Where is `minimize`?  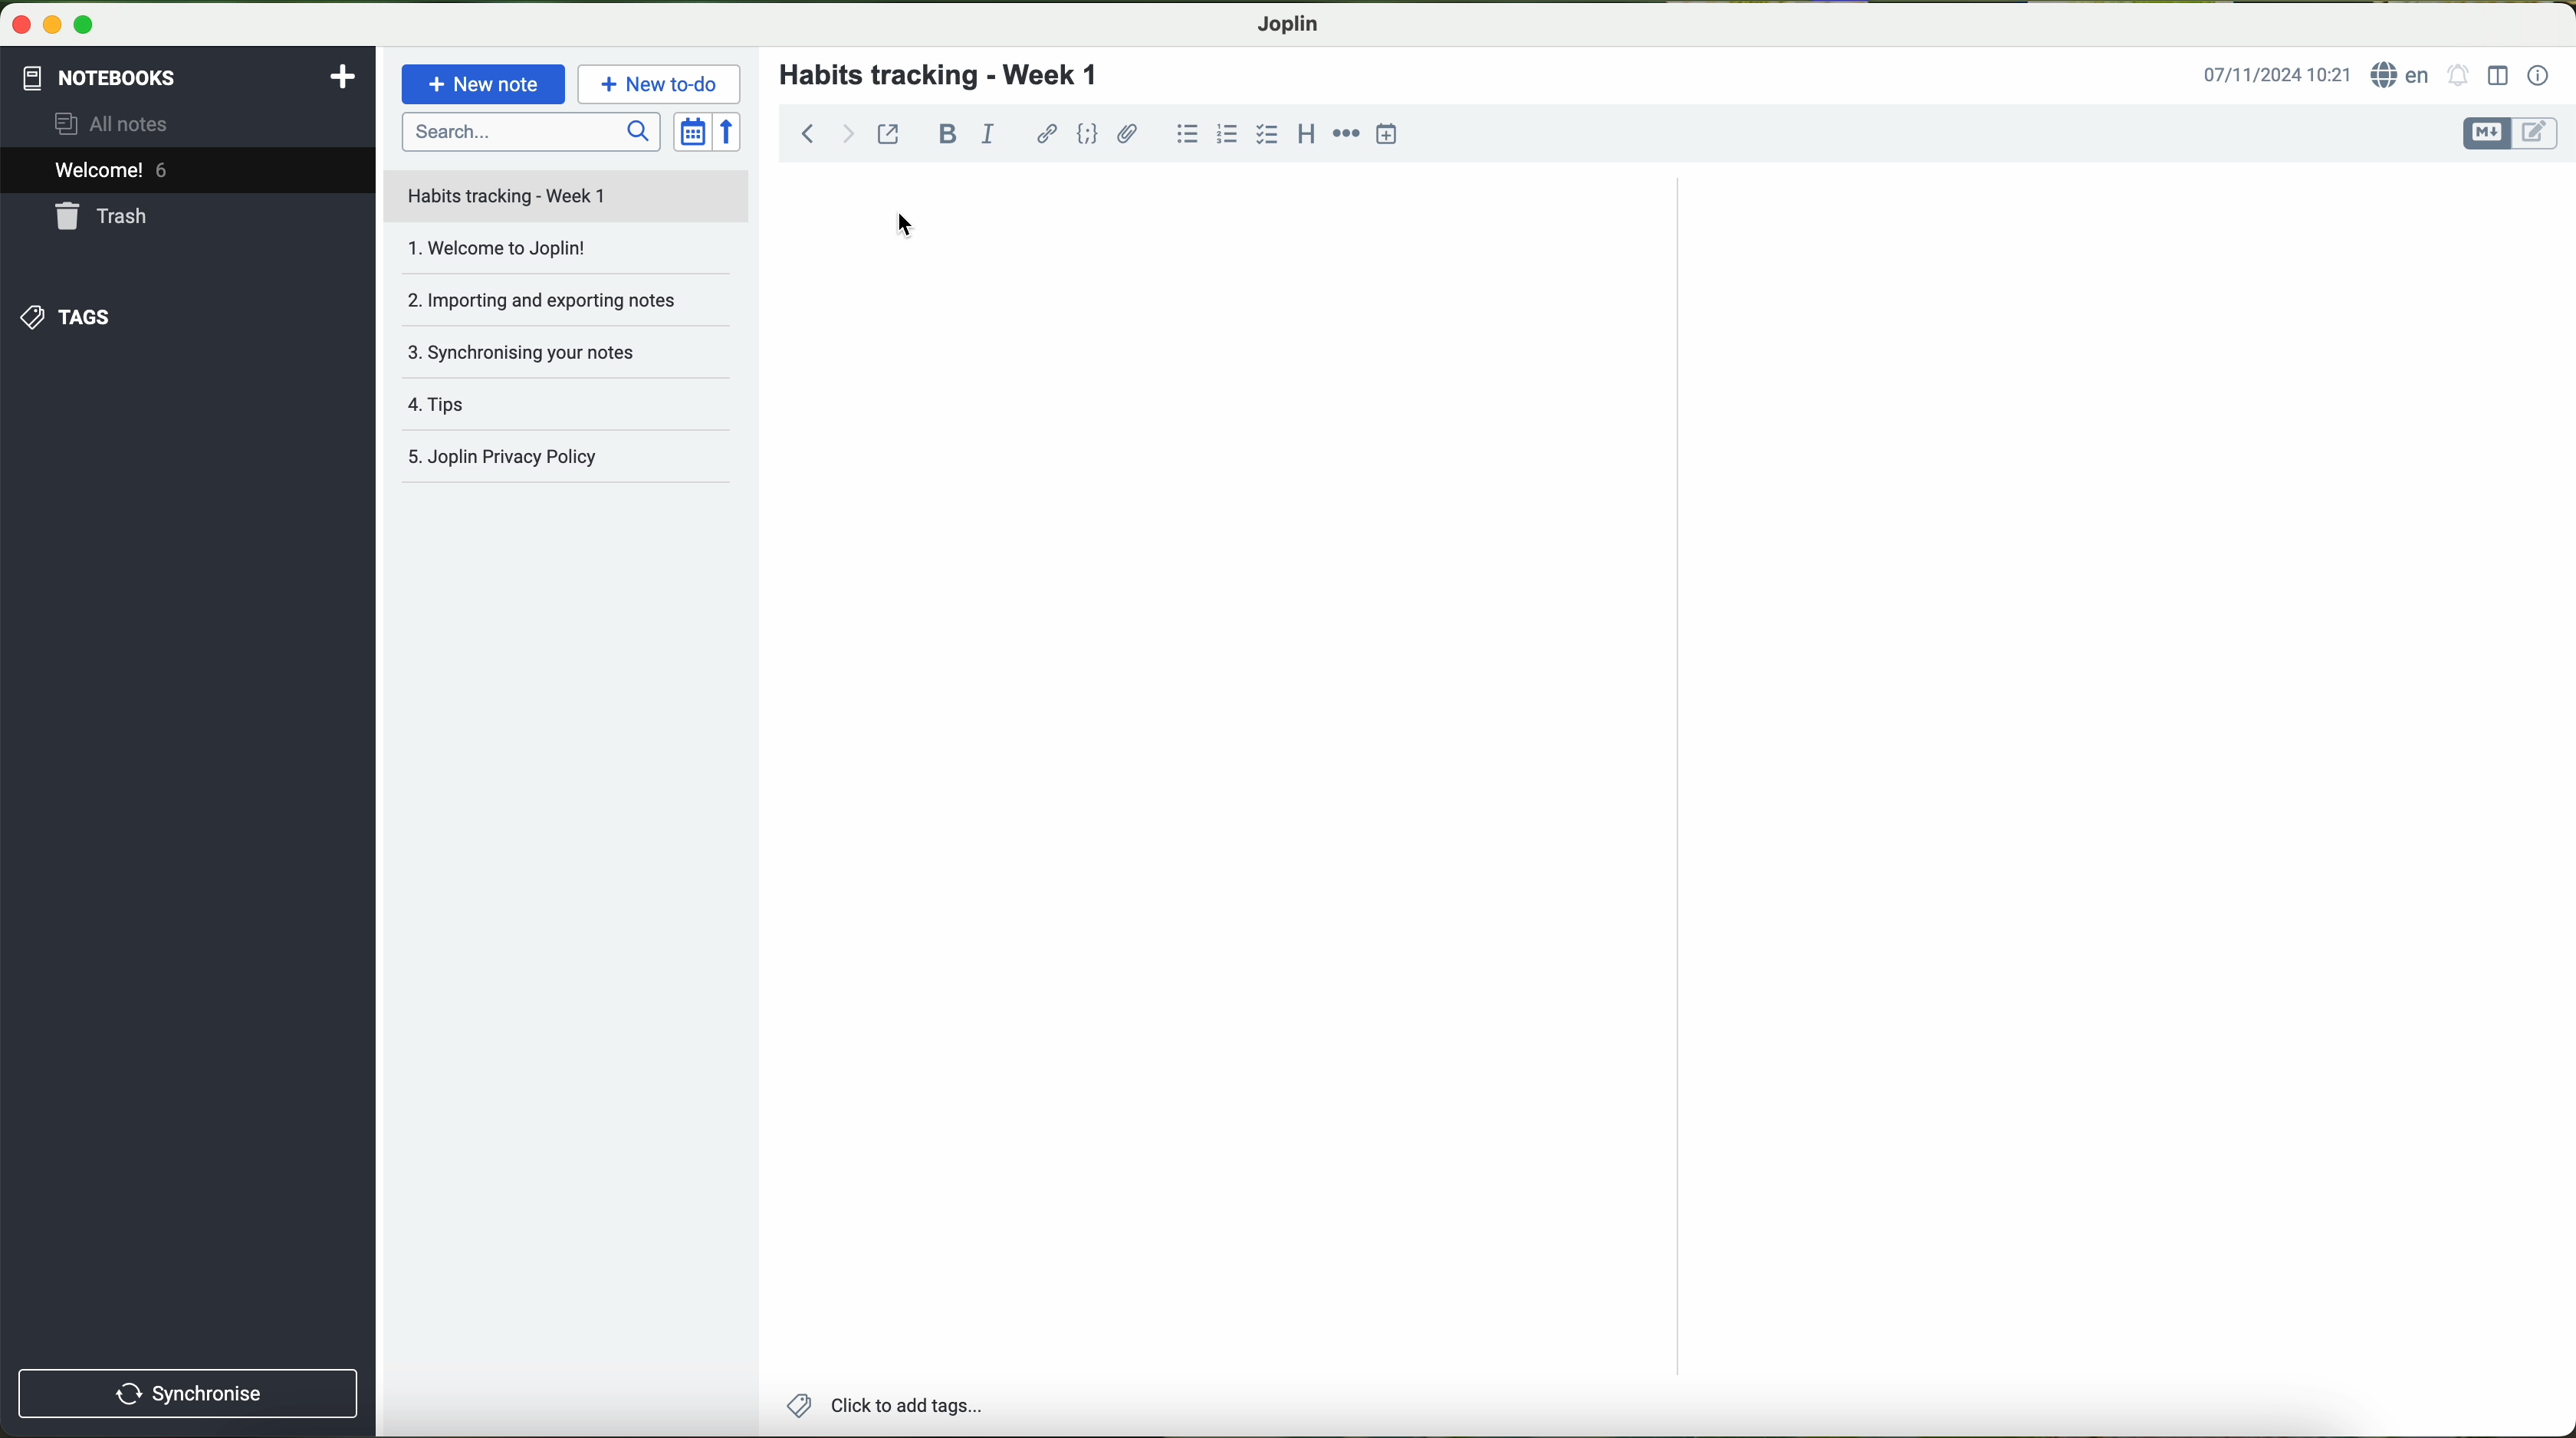
minimize is located at coordinates (48, 23).